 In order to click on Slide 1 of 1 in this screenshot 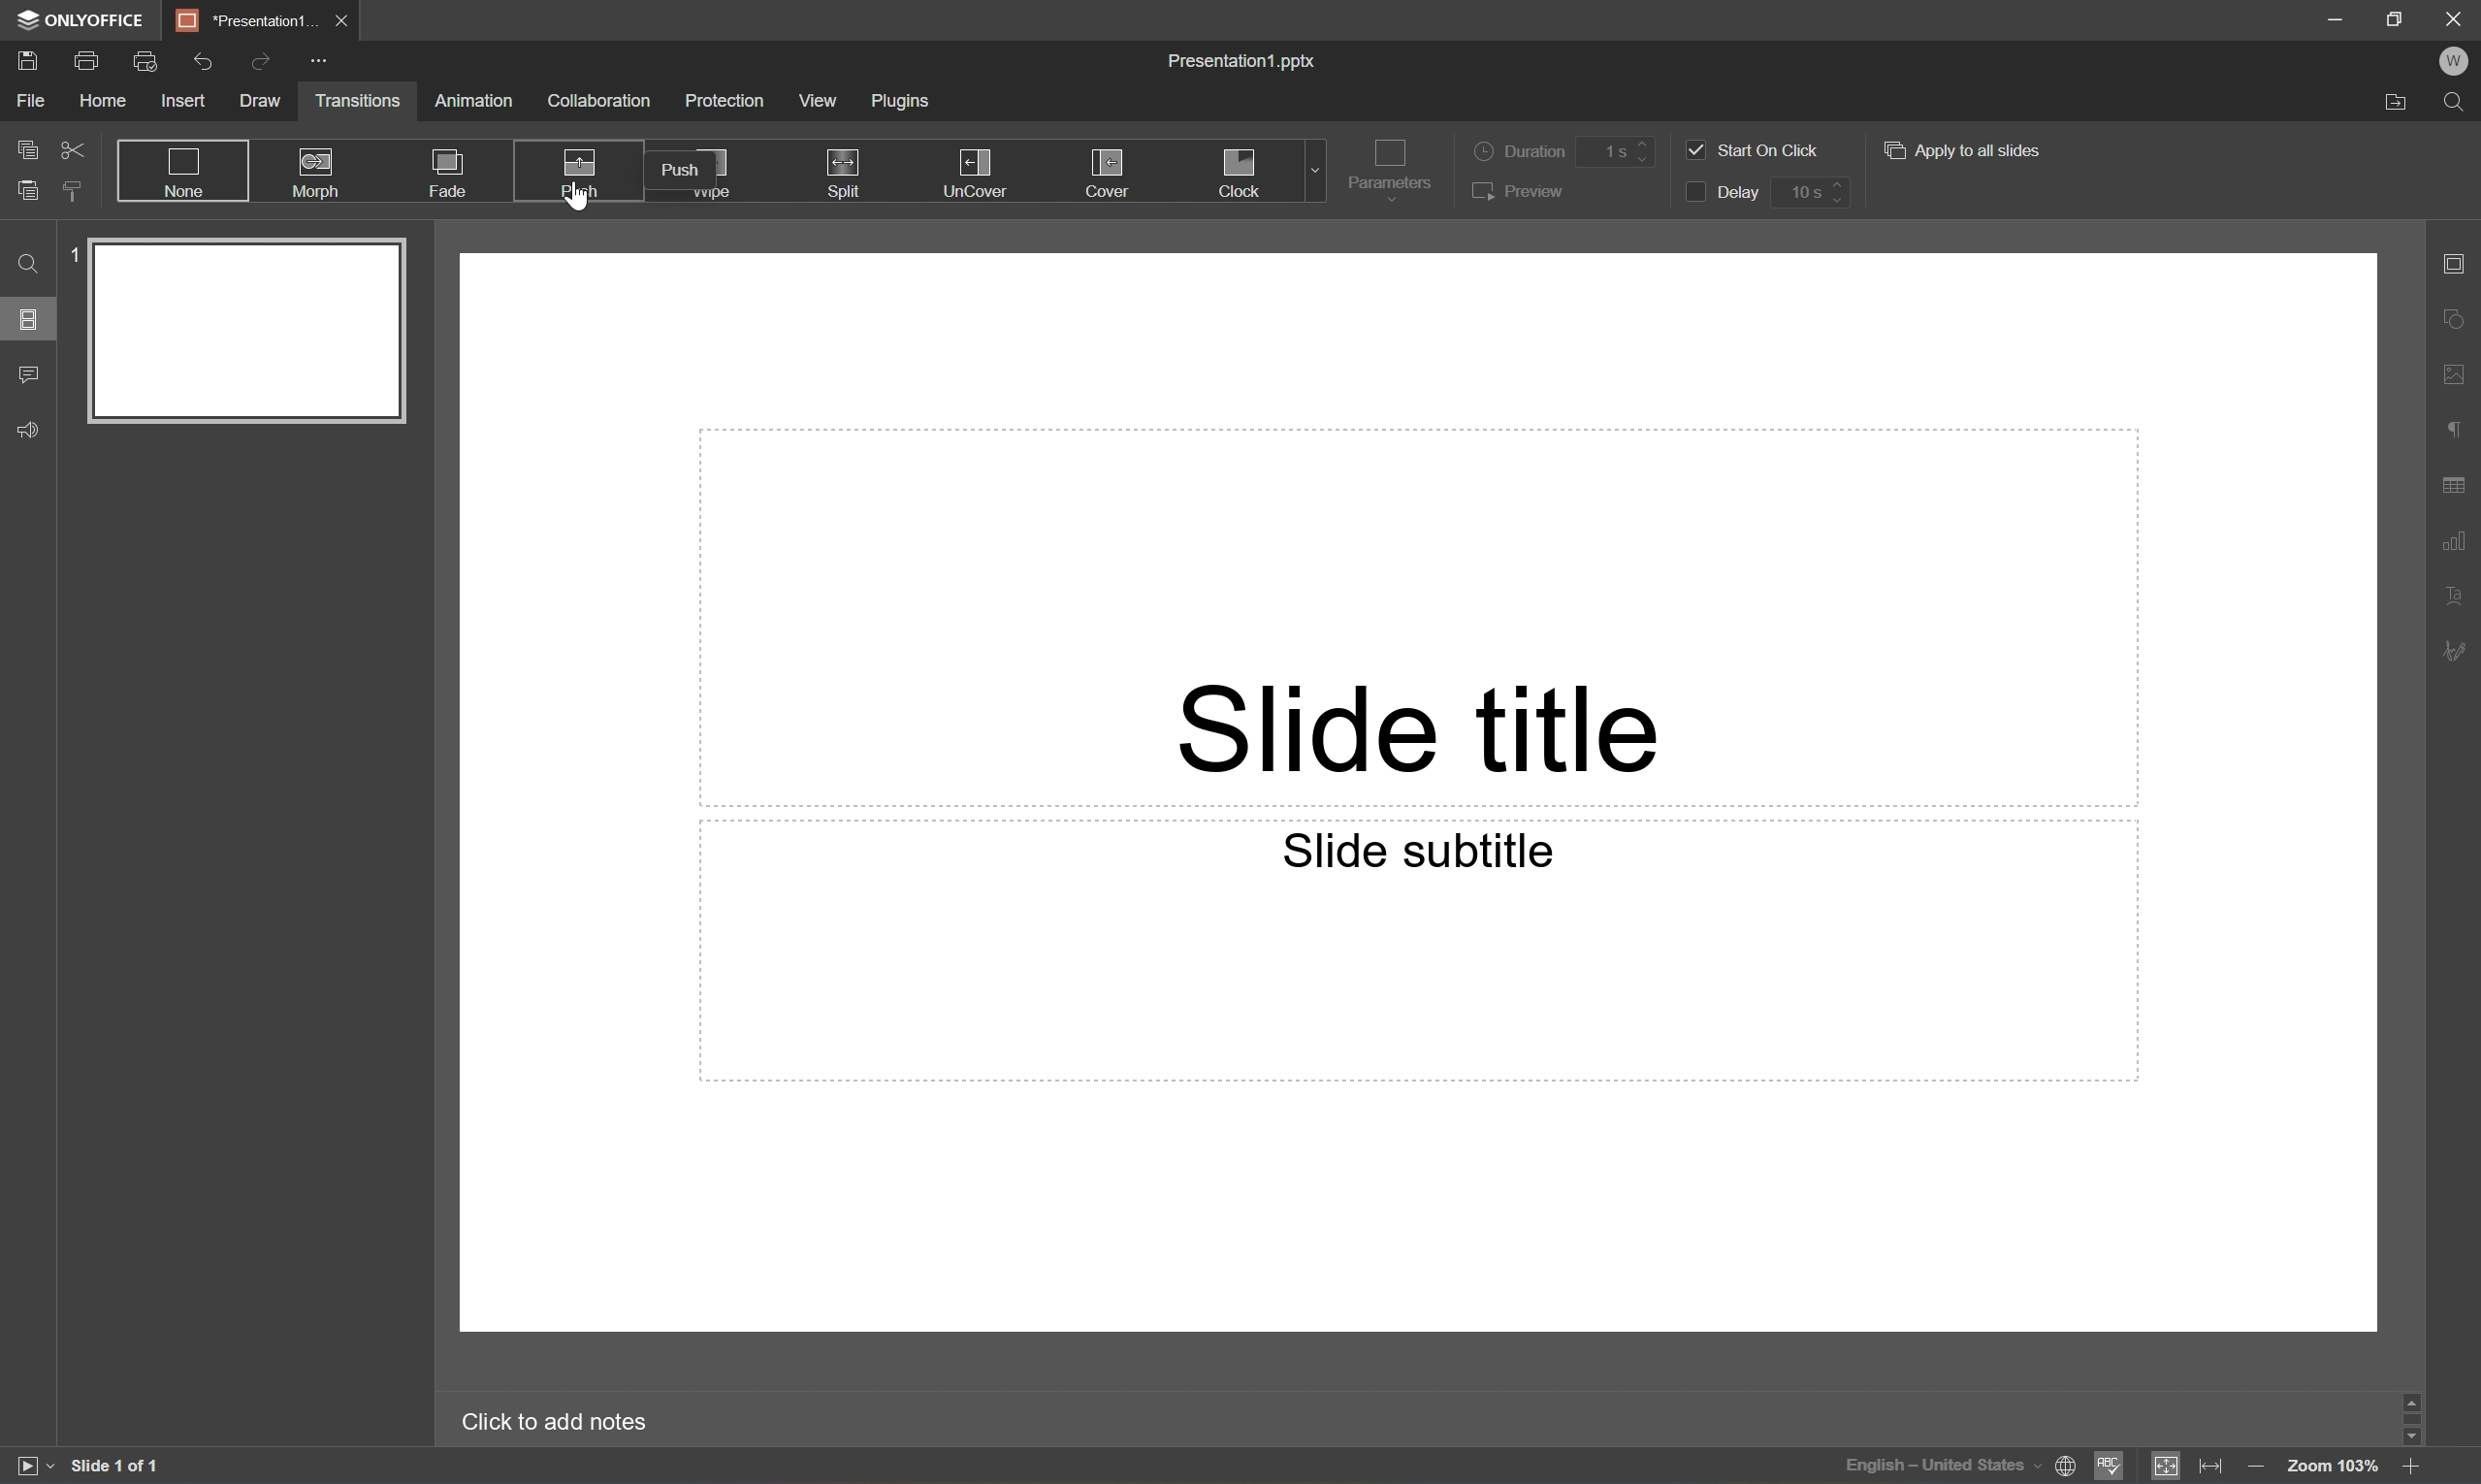, I will do `click(116, 1470)`.